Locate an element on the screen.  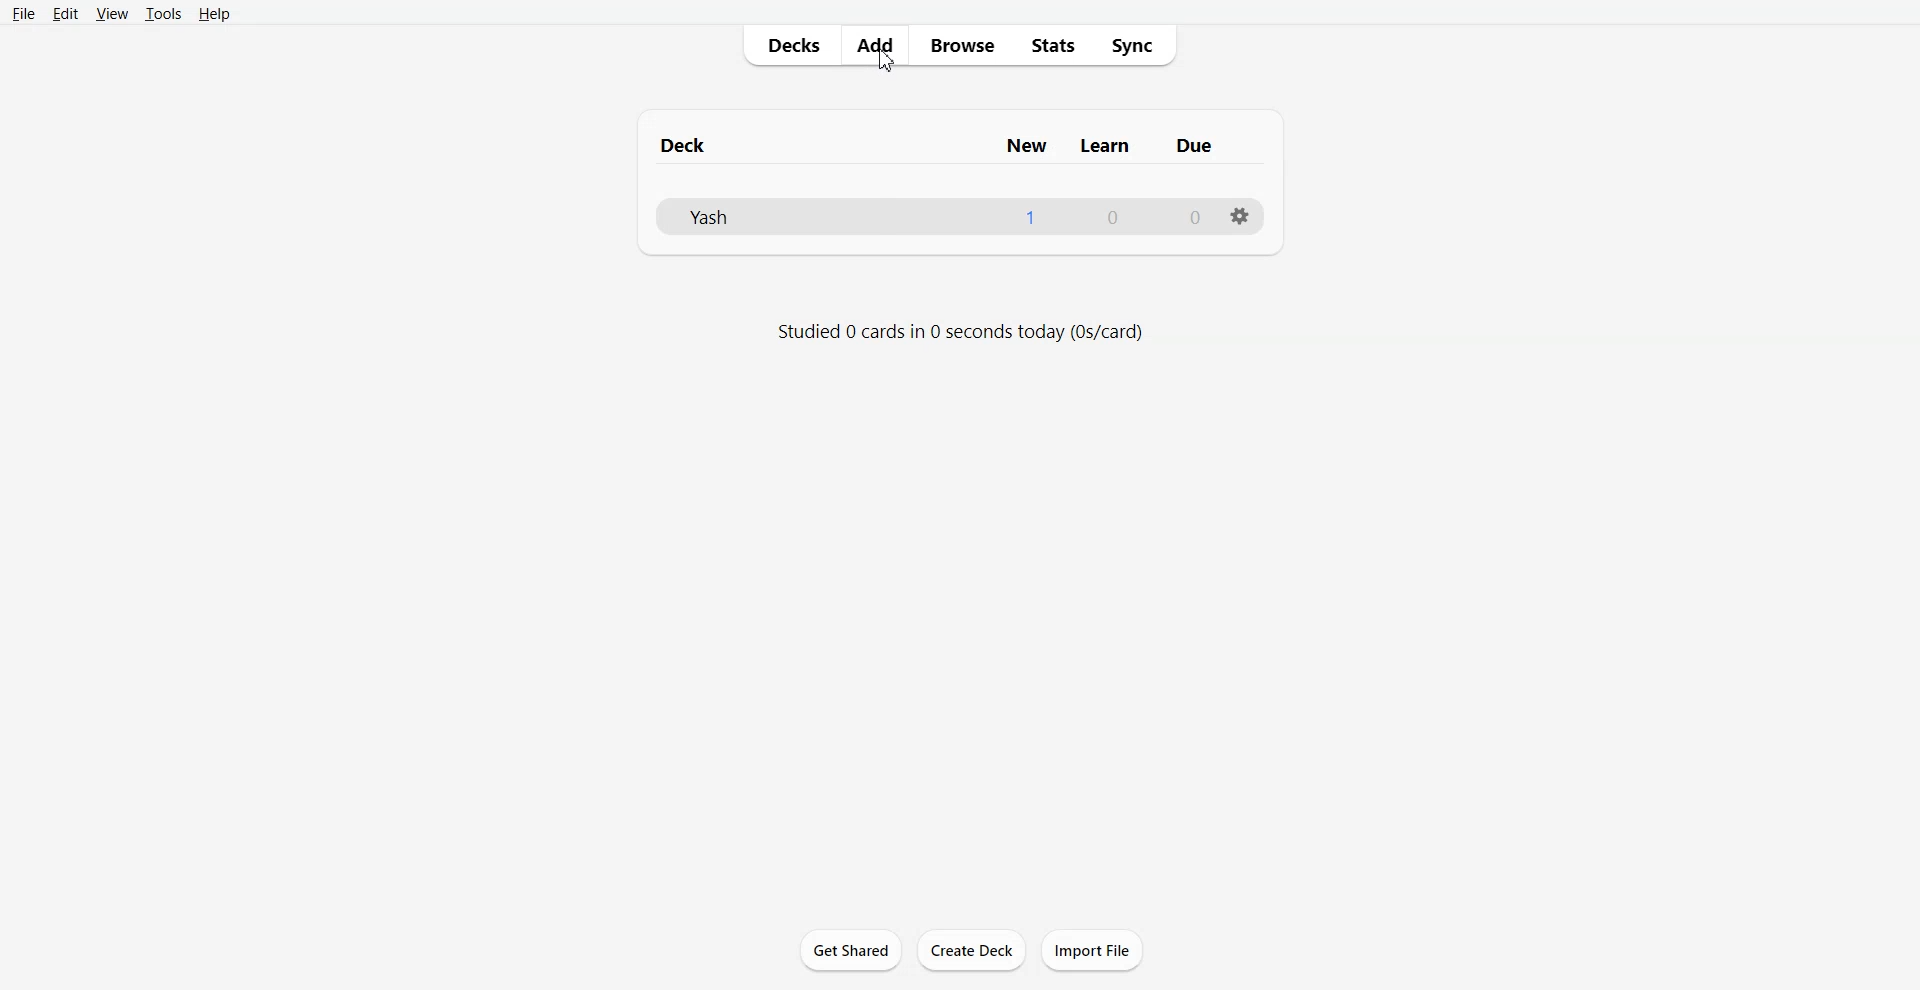
Deck  is located at coordinates (813, 143).